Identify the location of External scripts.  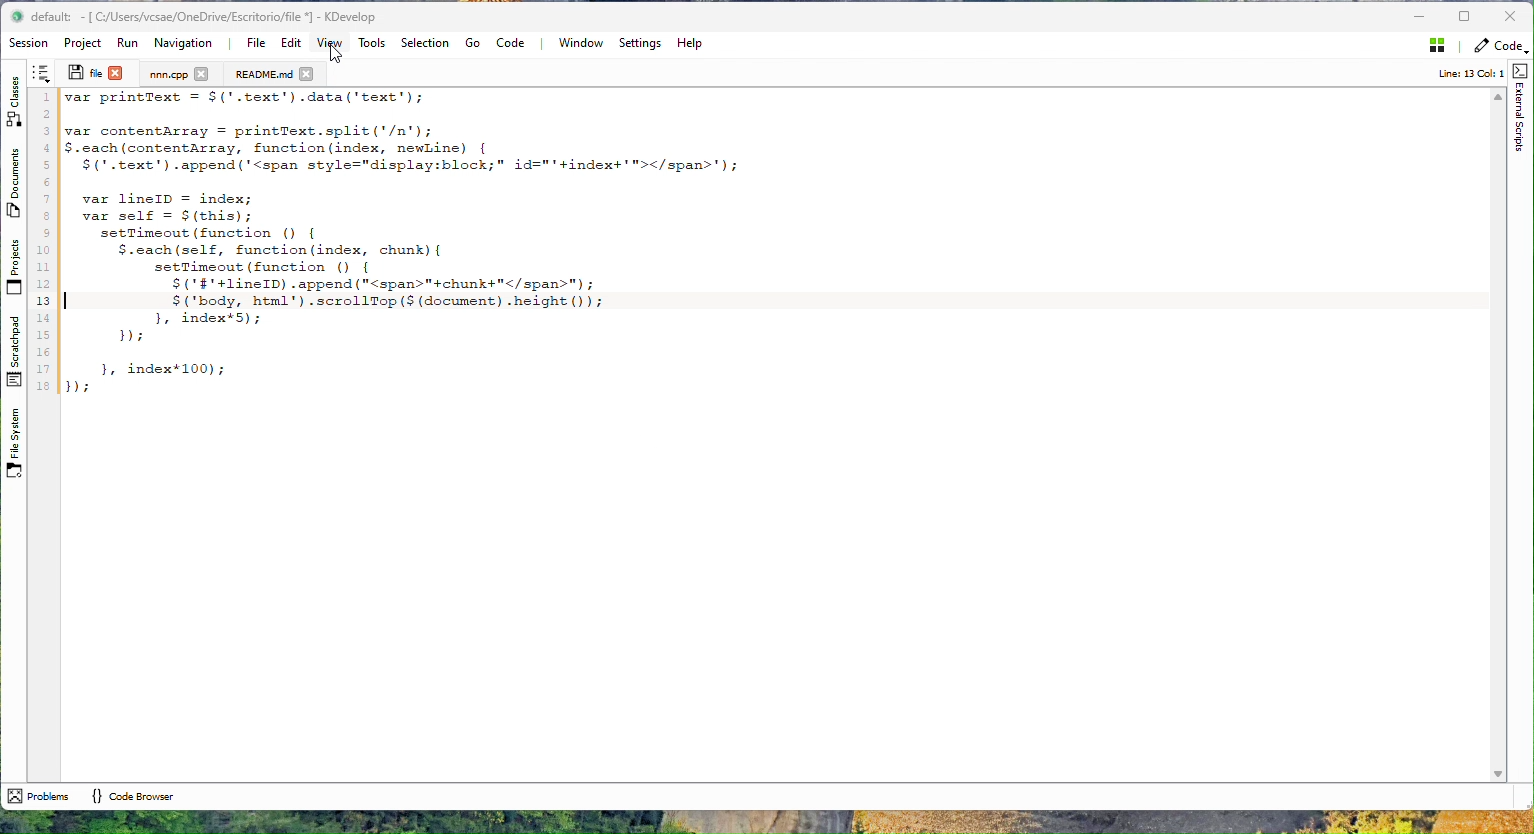
(1521, 108).